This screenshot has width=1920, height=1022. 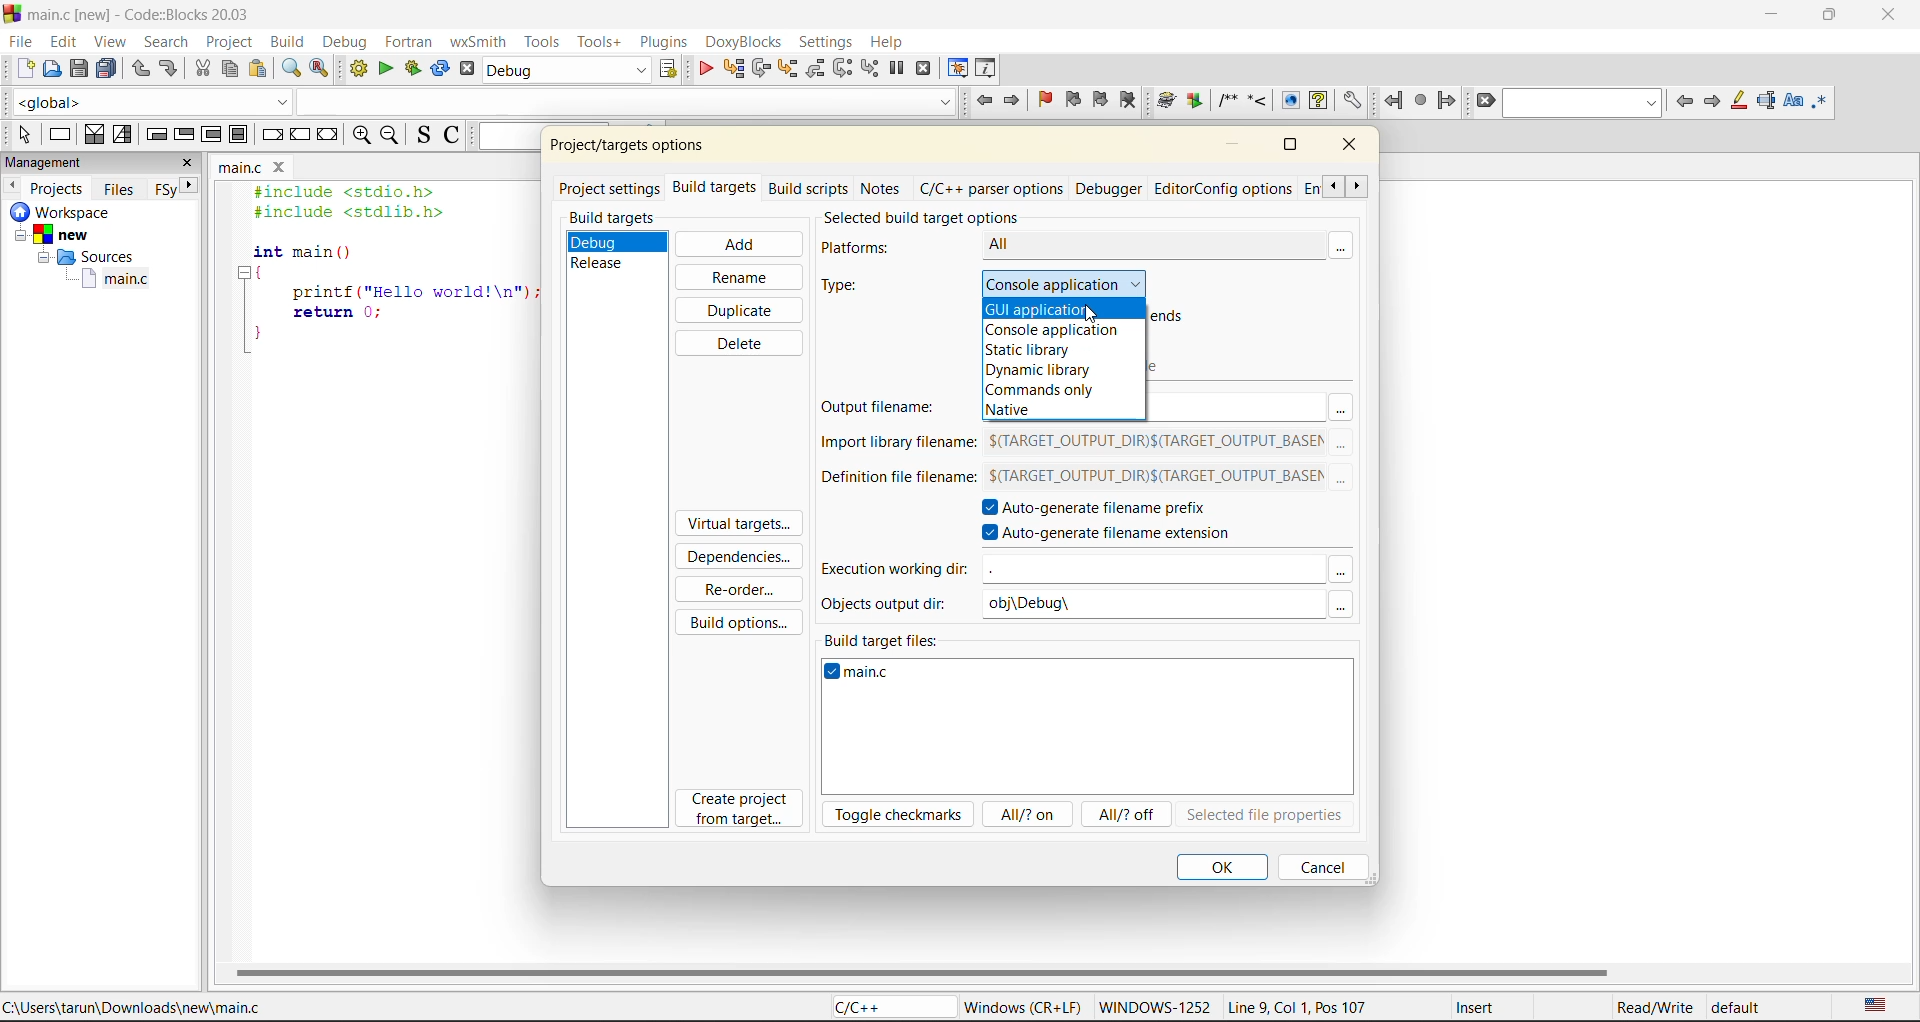 I want to click on commands only, so click(x=1063, y=390).